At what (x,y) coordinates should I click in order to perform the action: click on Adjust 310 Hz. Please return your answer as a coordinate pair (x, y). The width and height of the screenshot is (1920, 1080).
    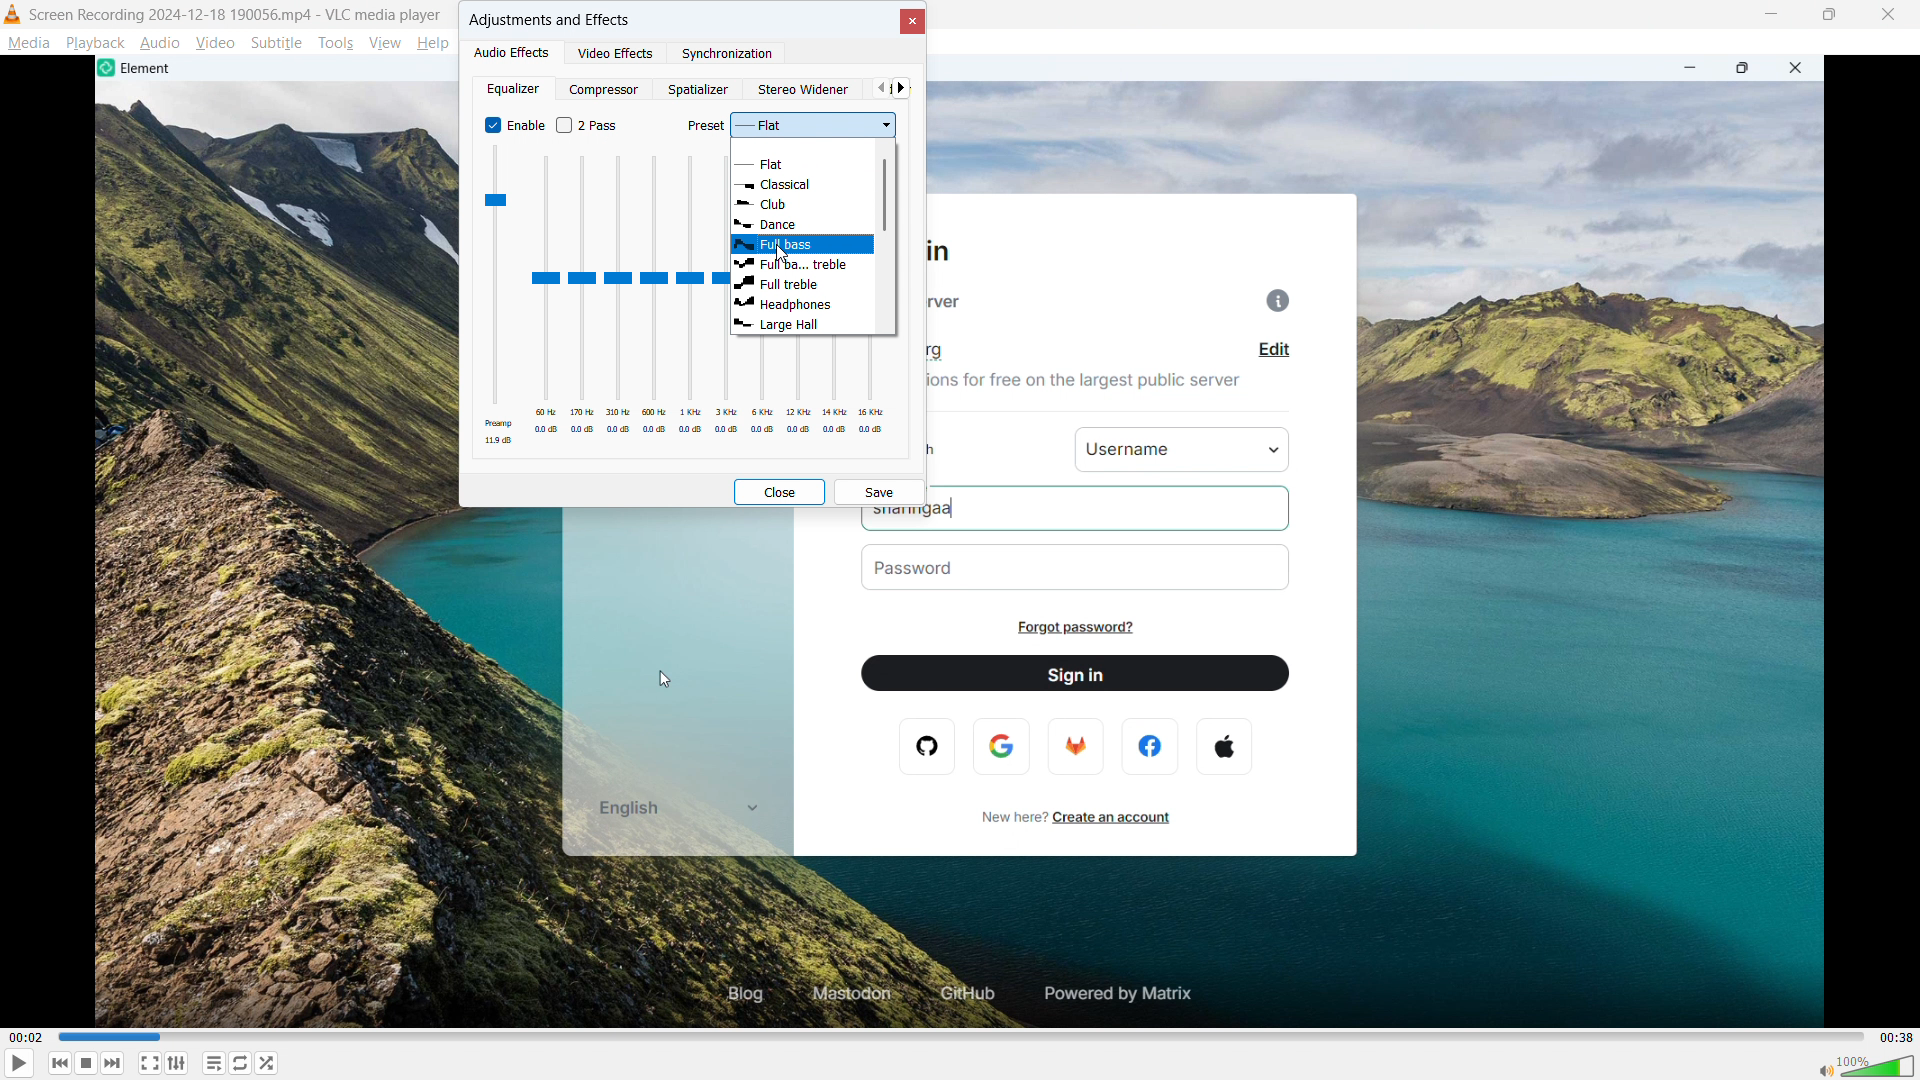
    Looking at the image, I should click on (619, 296).